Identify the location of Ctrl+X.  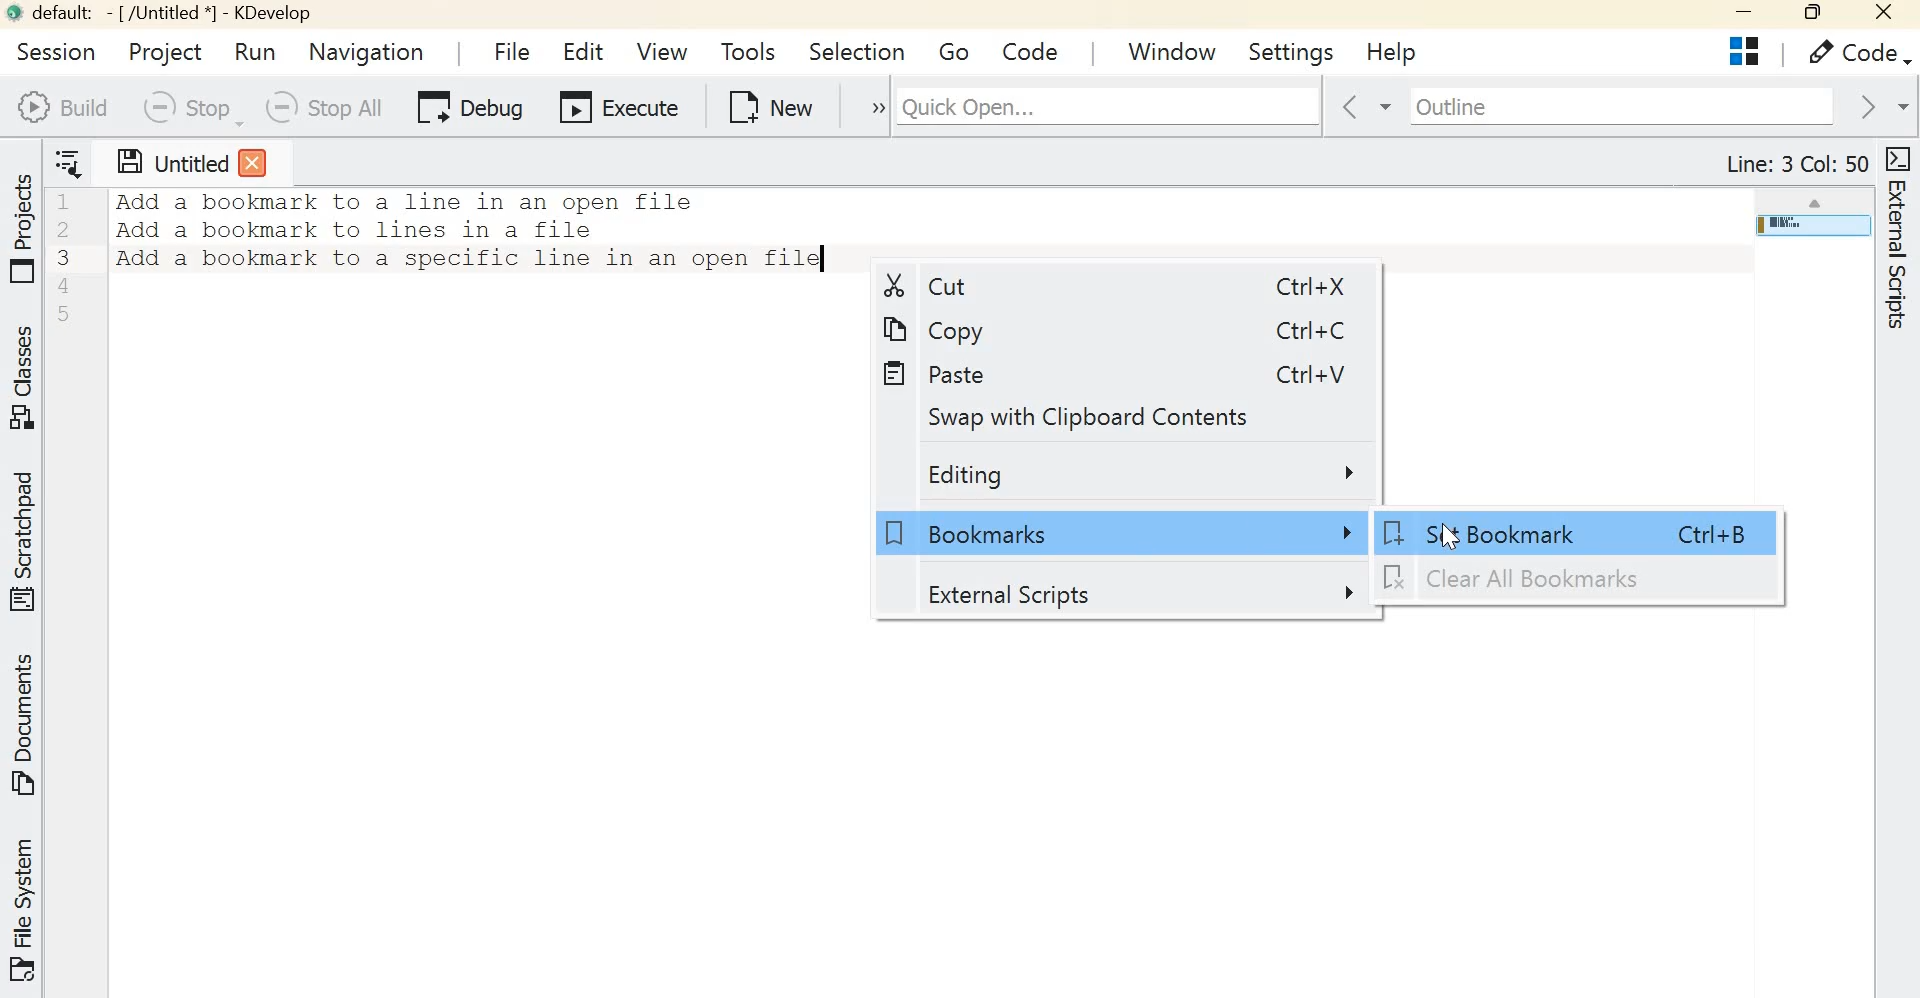
(1308, 284).